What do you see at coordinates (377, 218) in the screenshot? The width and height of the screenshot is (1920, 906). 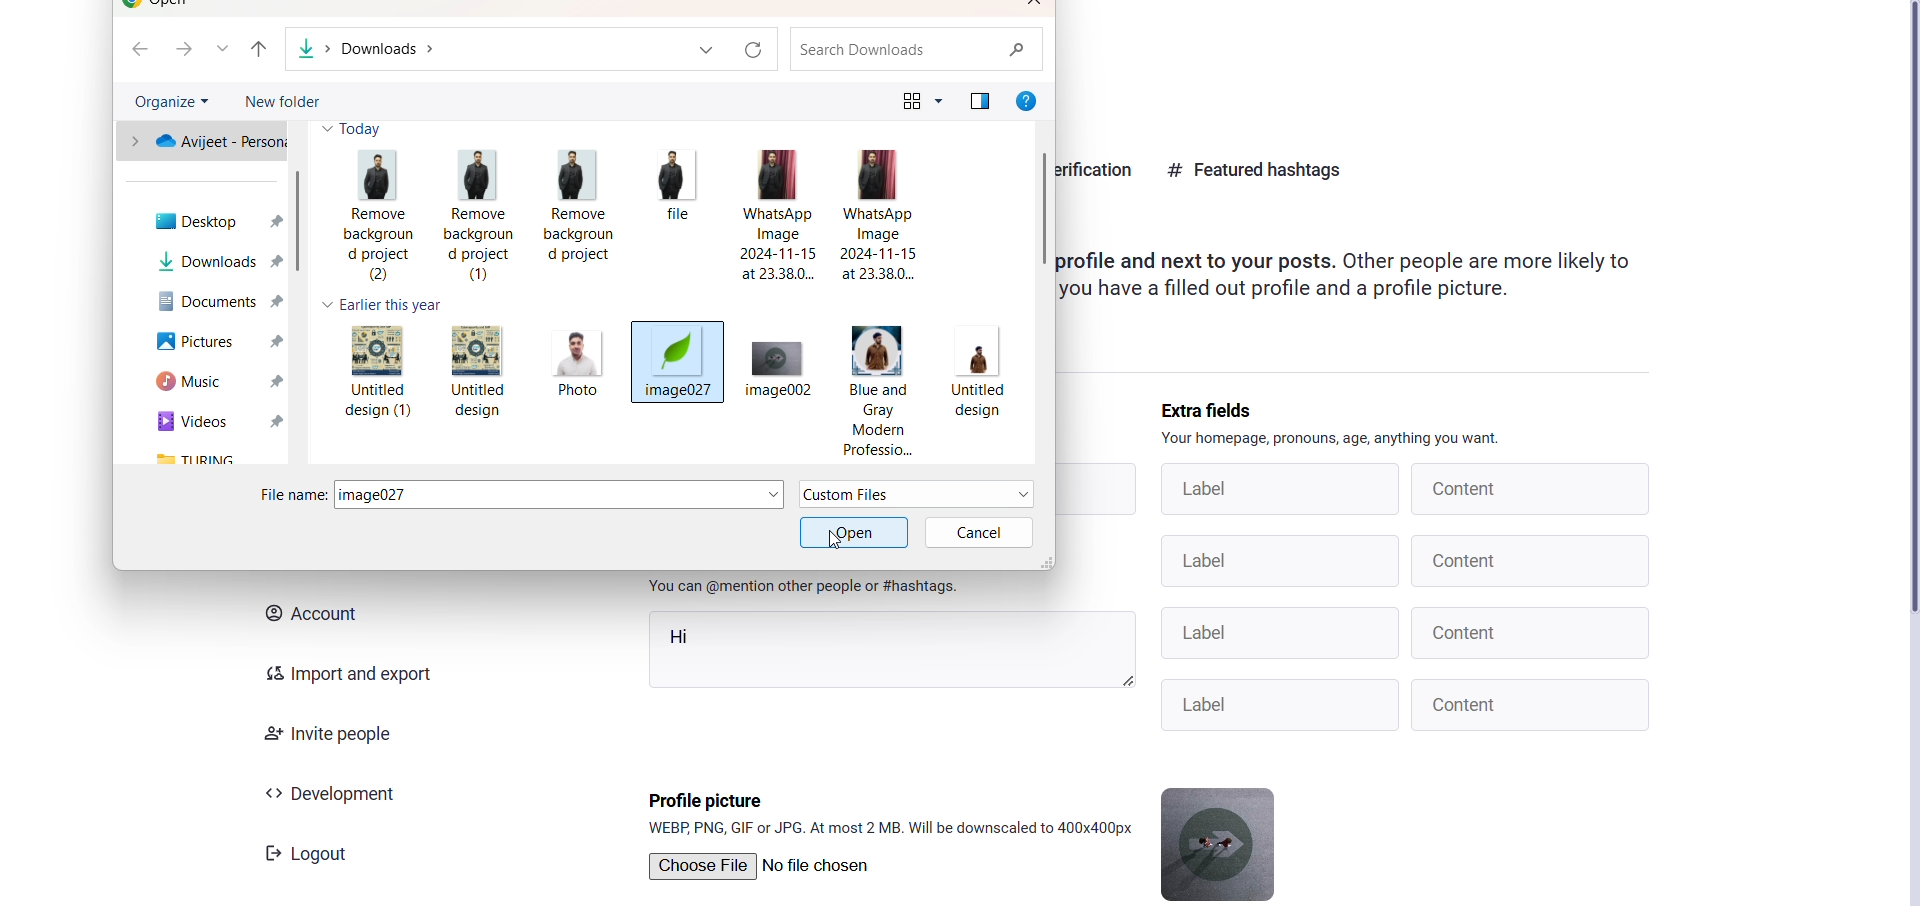 I see `Remove background project (2)` at bounding box center [377, 218].